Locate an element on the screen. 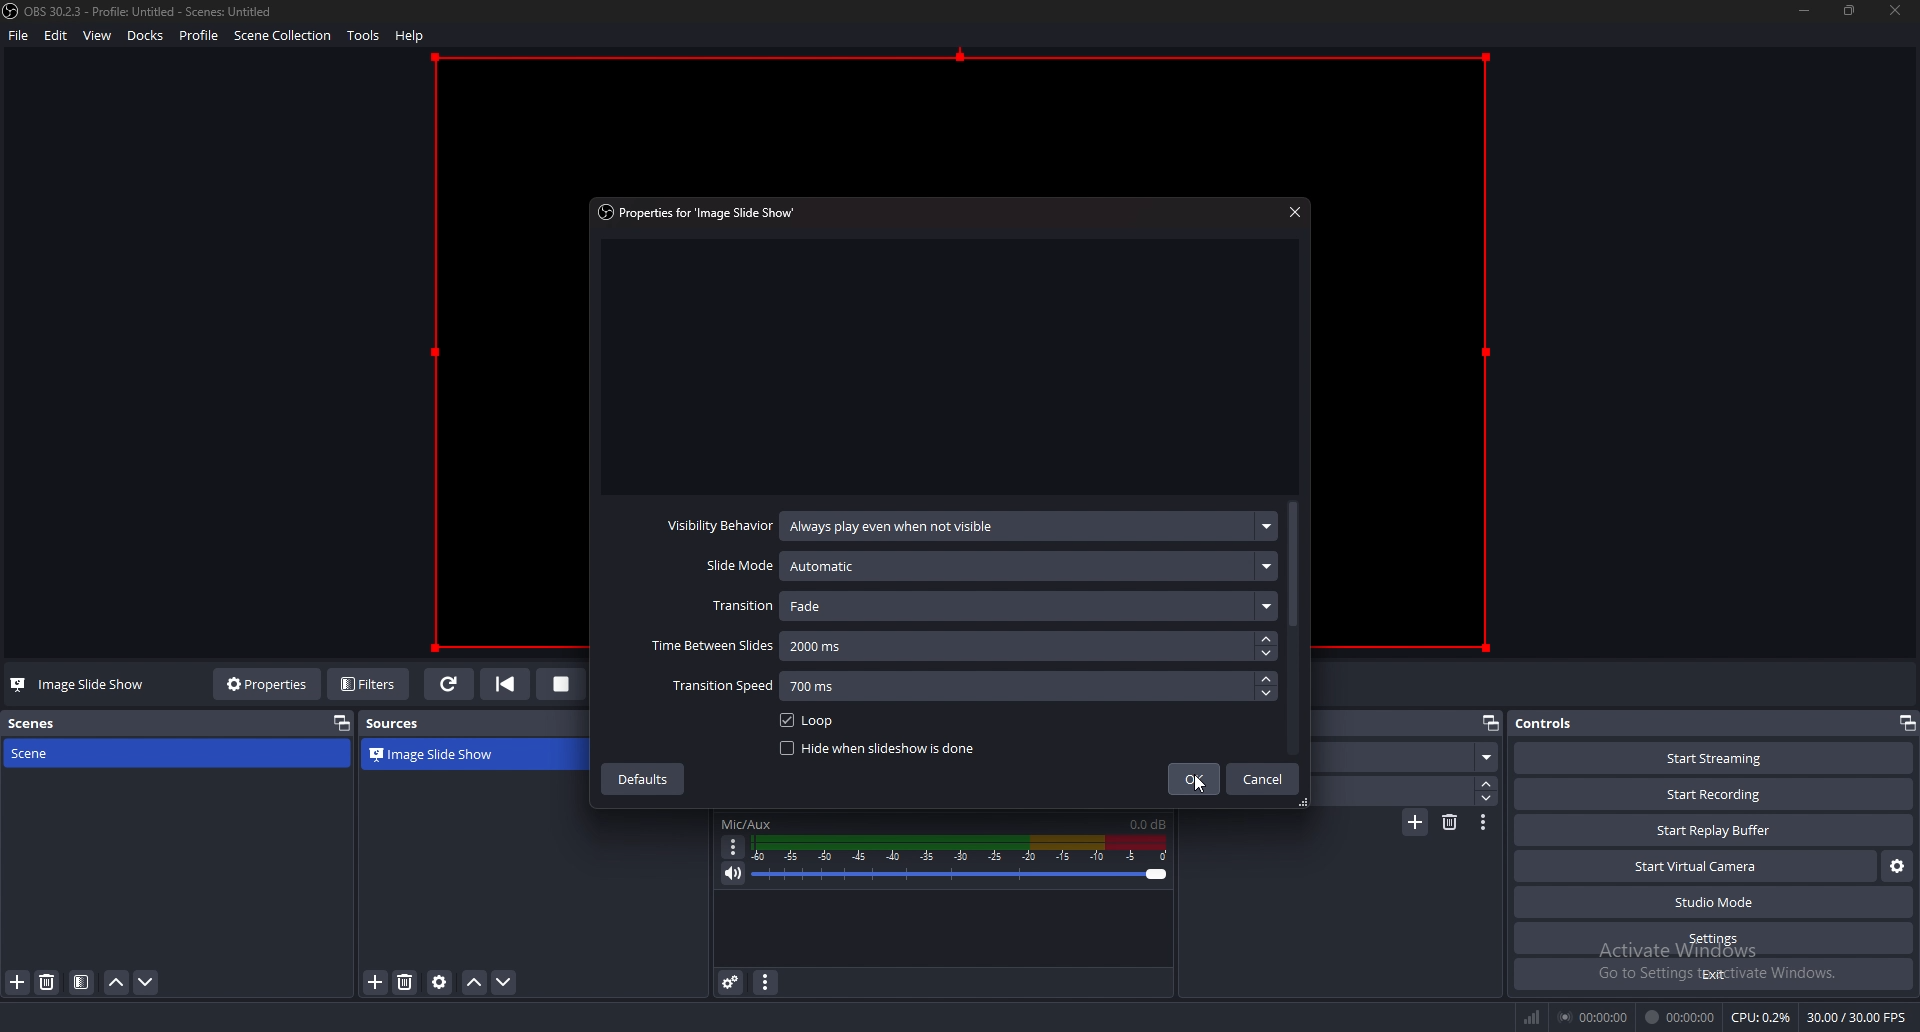 The height and width of the screenshot is (1032, 1920). mute is located at coordinates (735, 872).